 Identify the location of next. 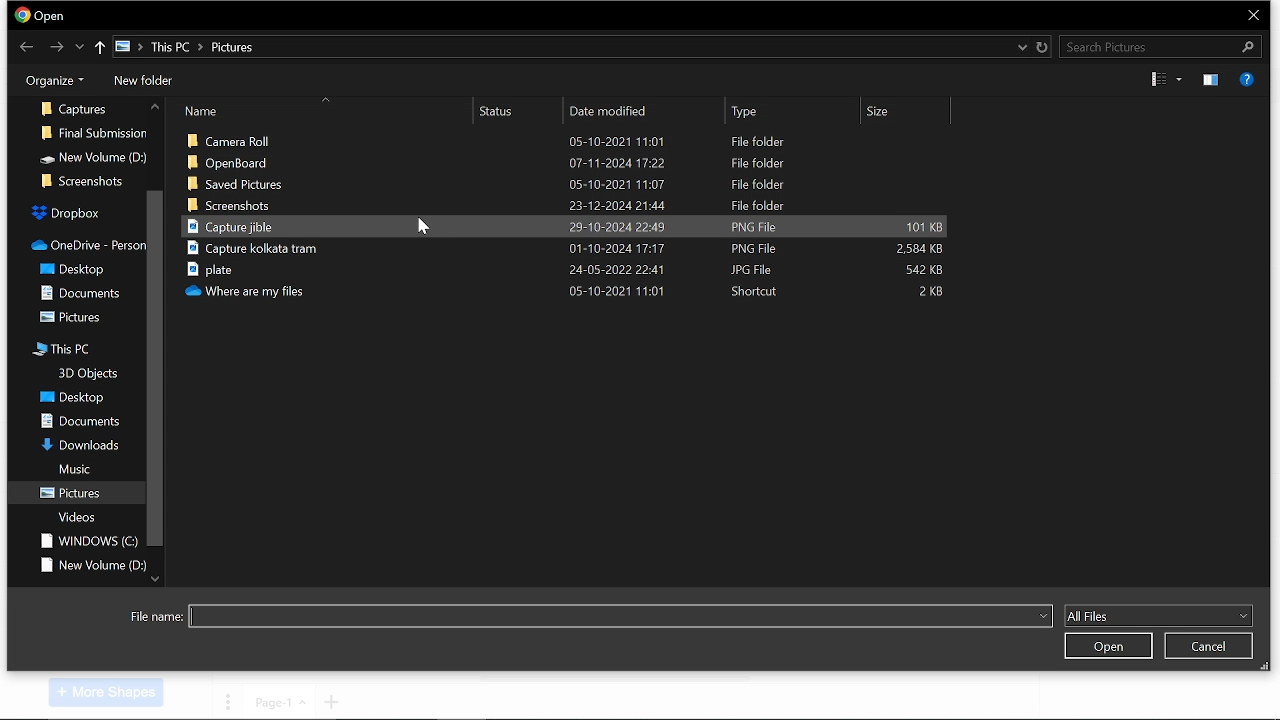
(58, 47).